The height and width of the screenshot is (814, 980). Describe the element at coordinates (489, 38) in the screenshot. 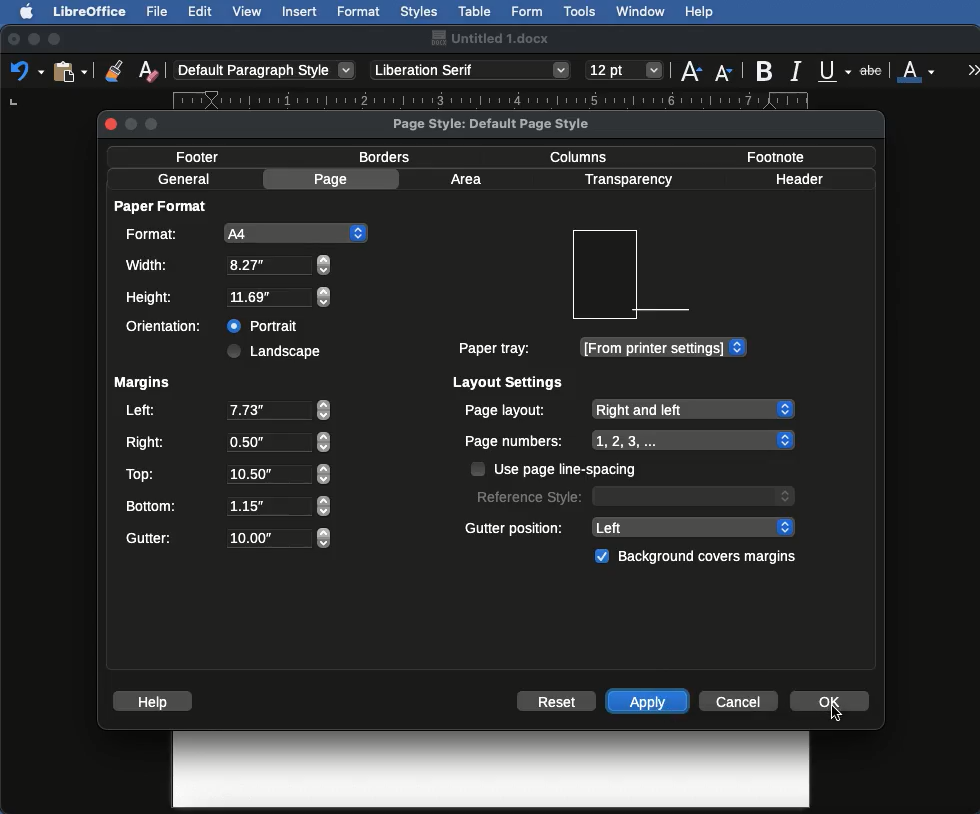

I see `Name` at that location.